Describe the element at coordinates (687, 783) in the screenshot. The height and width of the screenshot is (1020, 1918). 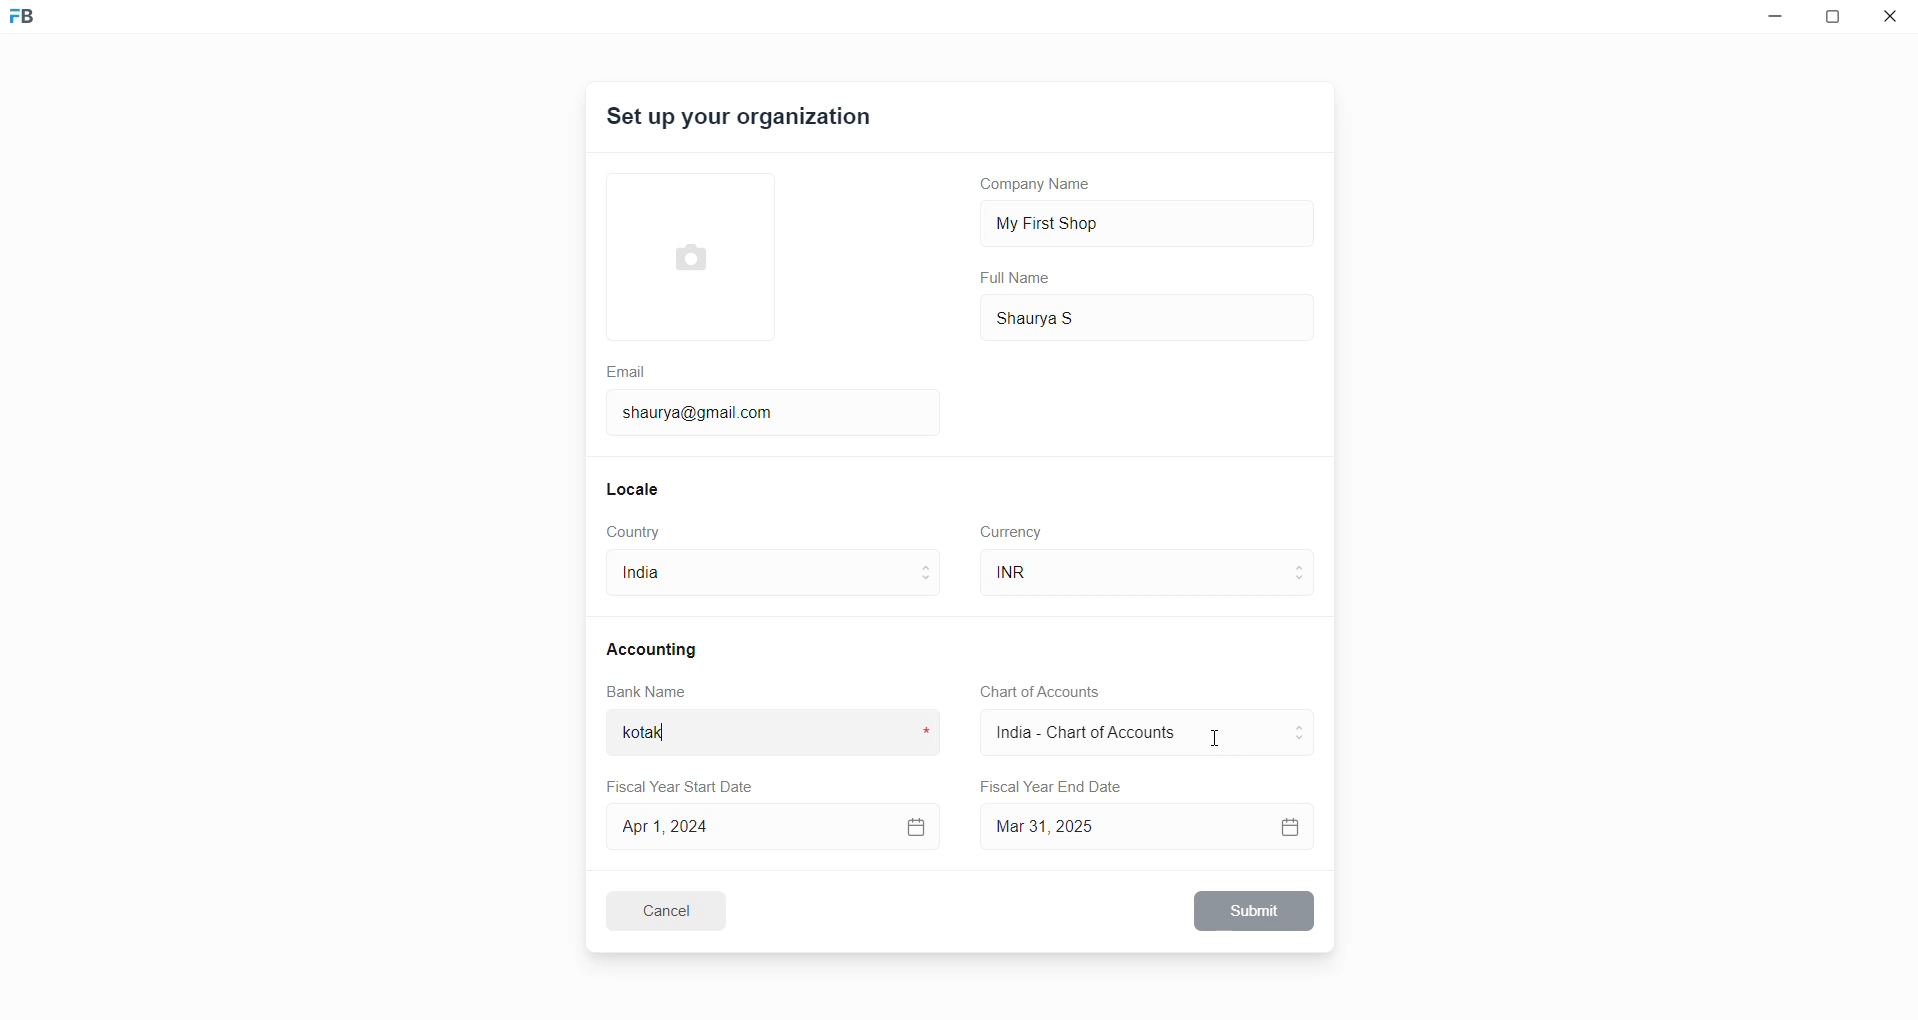
I see `Fiscal Year Start Date` at that location.